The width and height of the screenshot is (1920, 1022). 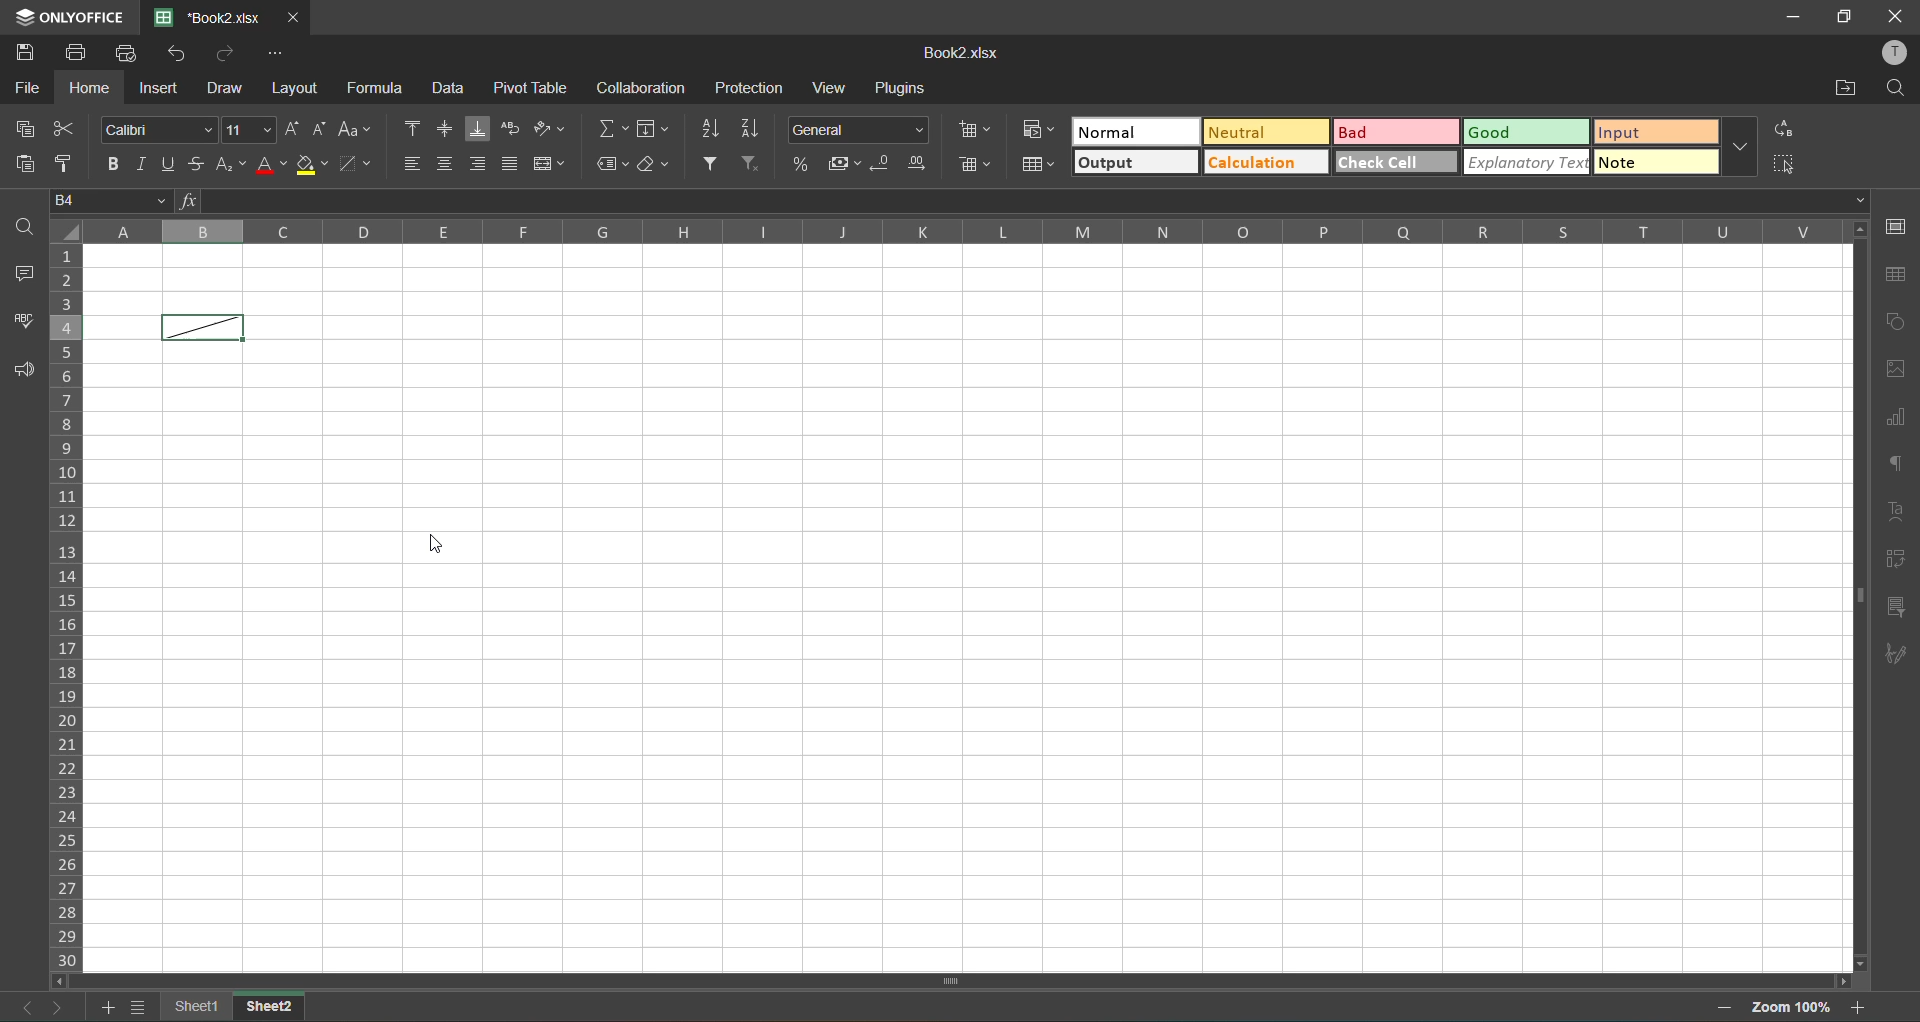 I want to click on formula, so click(x=378, y=90).